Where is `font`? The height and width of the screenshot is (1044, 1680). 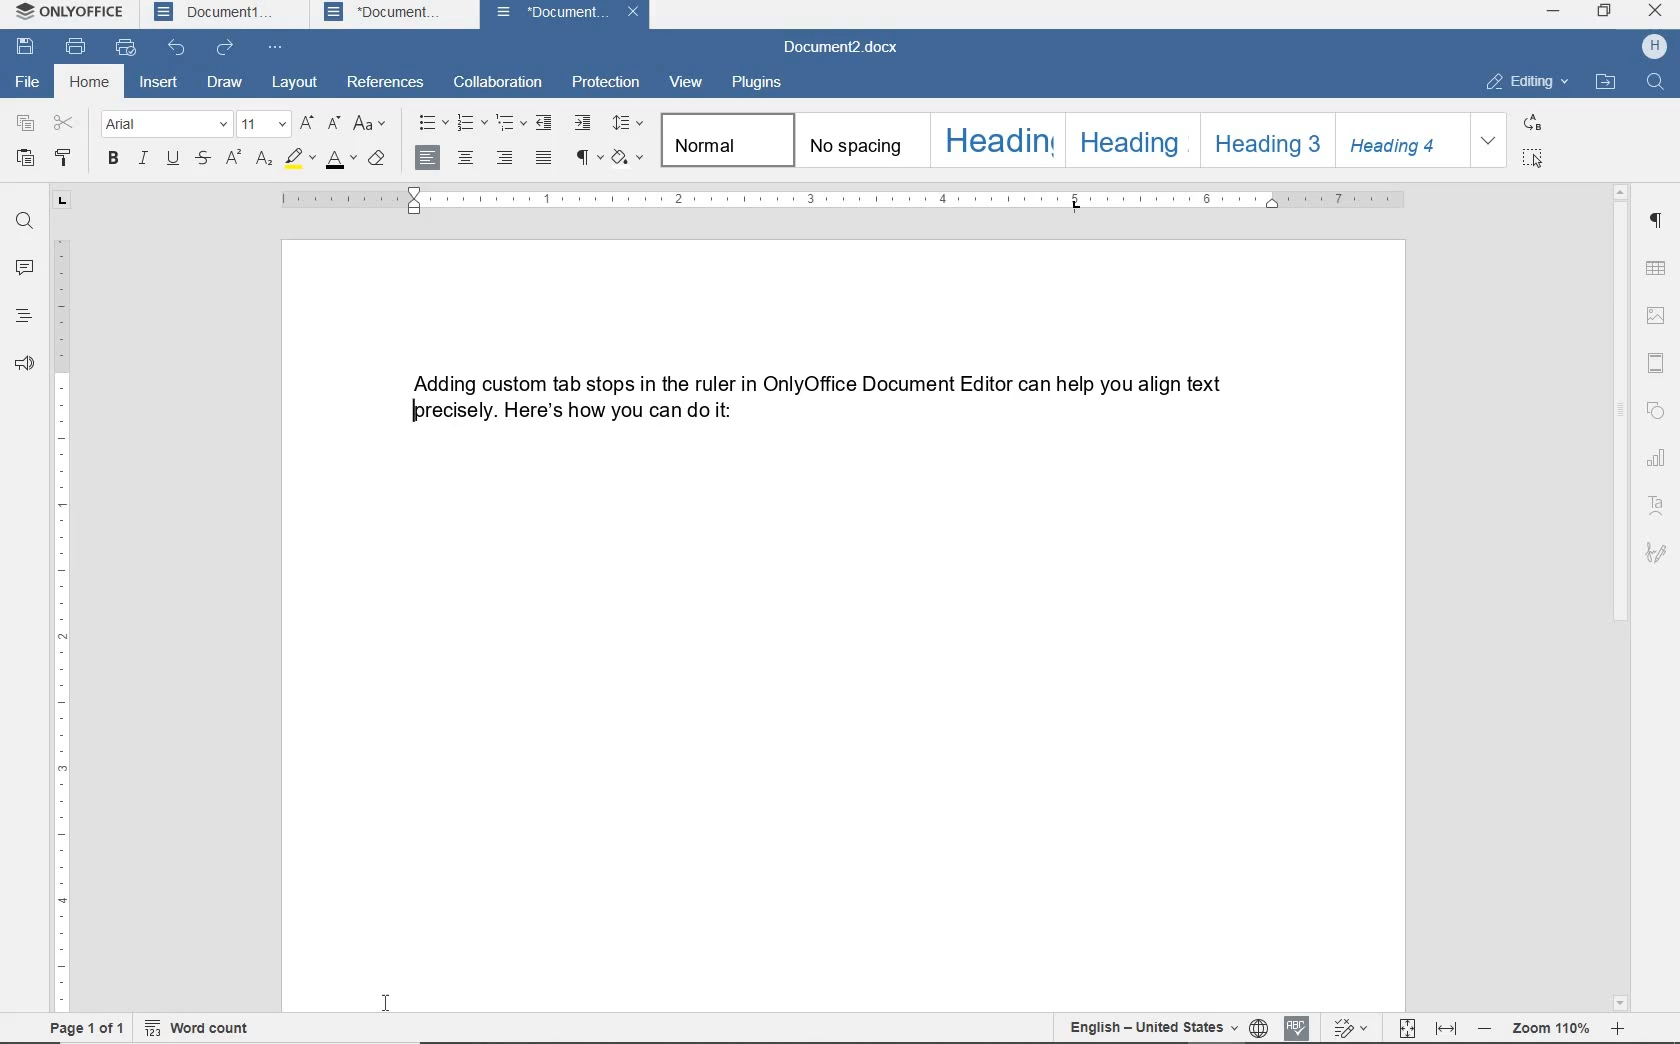
font is located at coordinates (166, 124).